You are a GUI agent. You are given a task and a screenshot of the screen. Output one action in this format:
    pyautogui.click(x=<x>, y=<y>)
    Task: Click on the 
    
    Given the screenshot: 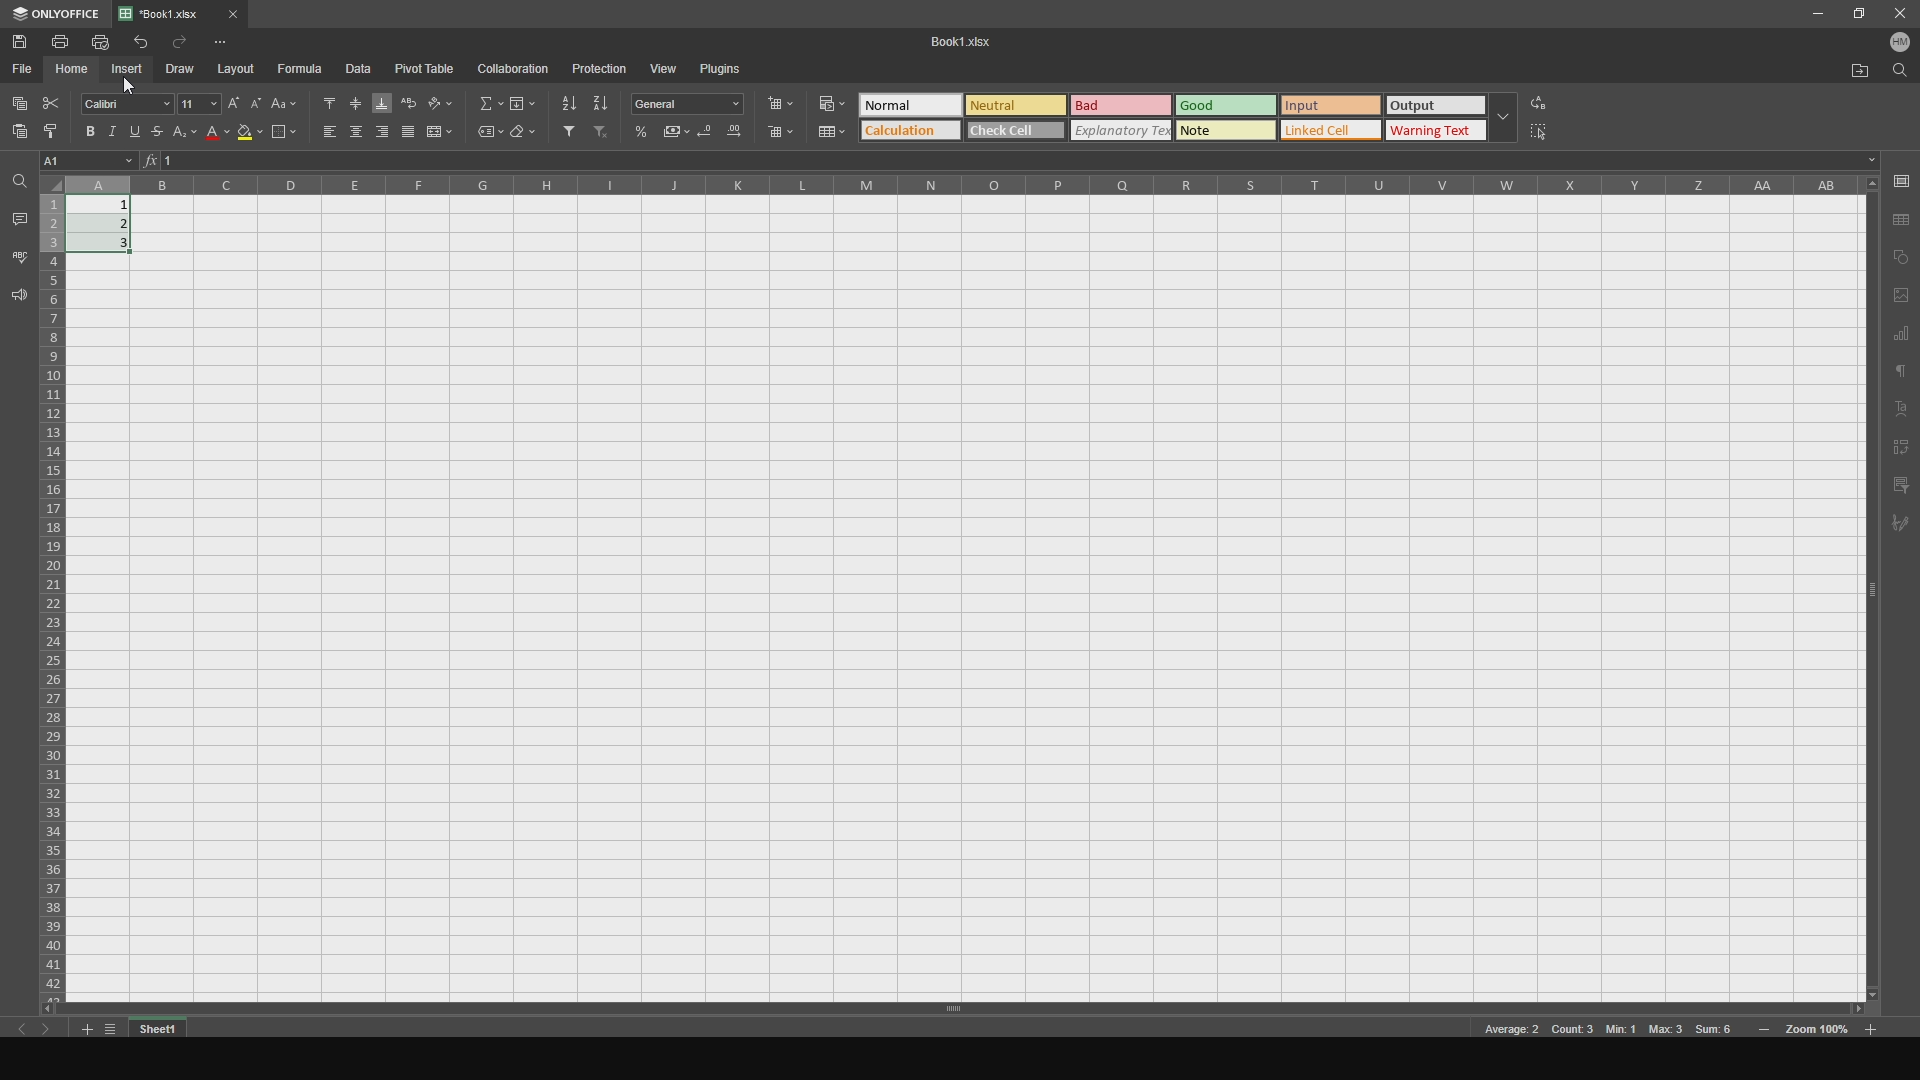 What is the action you would take?
    pyautogui.click(x=643, y=131)
    